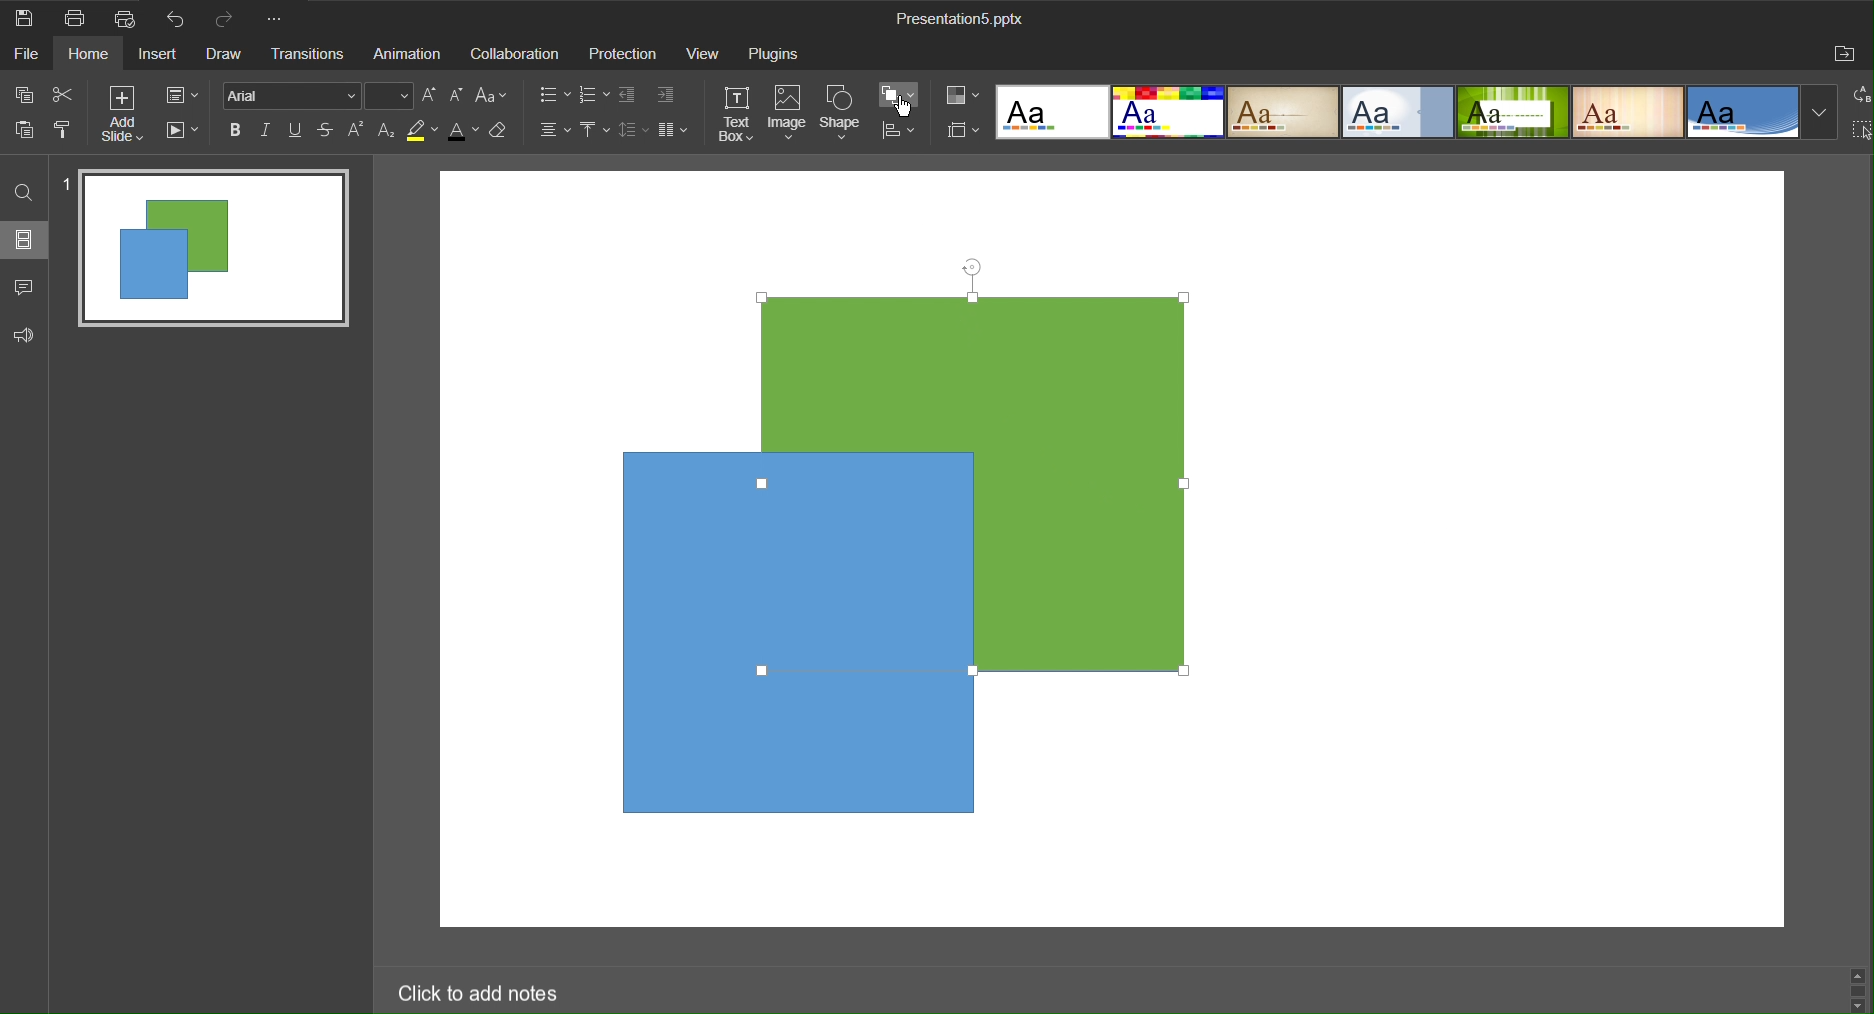 This screenshot has height=1014, width=1874. Describe the element at coordinates (516, 54) in the screenshot. I see `Collaboration` at that location.